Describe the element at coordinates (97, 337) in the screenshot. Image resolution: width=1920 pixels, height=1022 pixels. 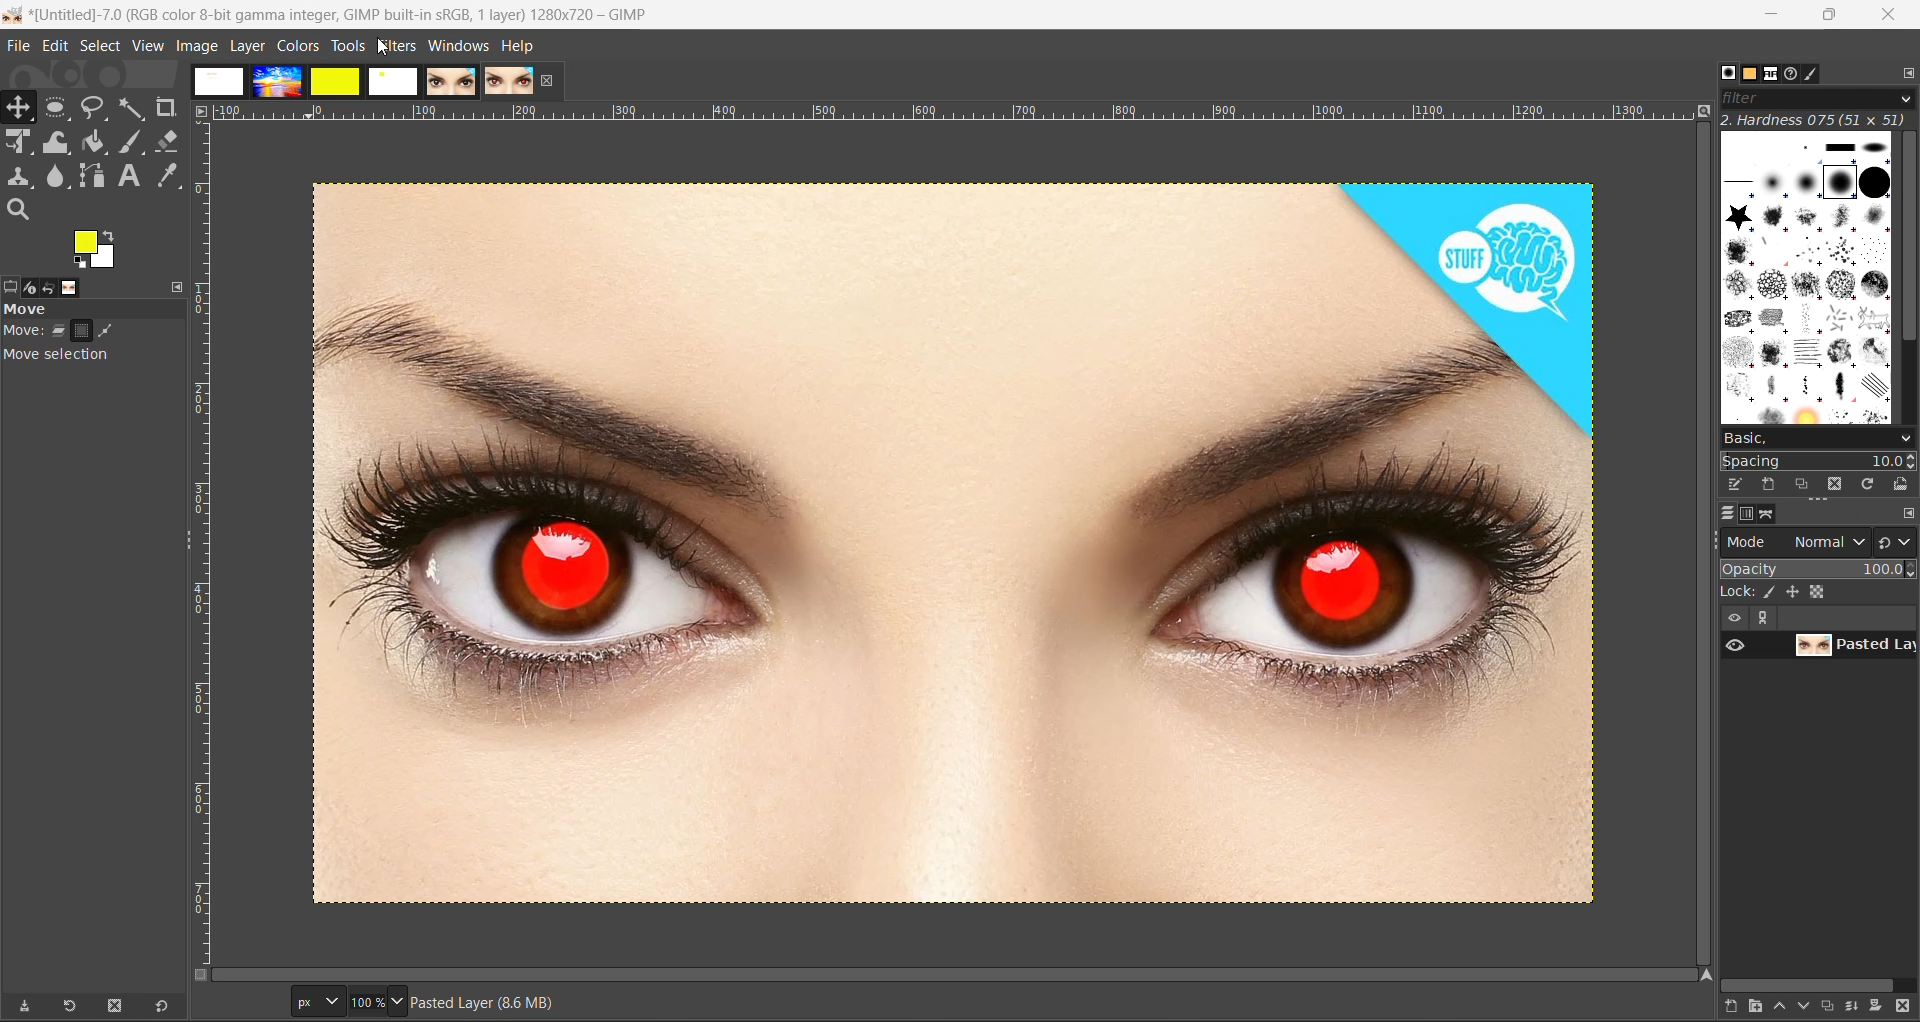
I see `move` at that location.